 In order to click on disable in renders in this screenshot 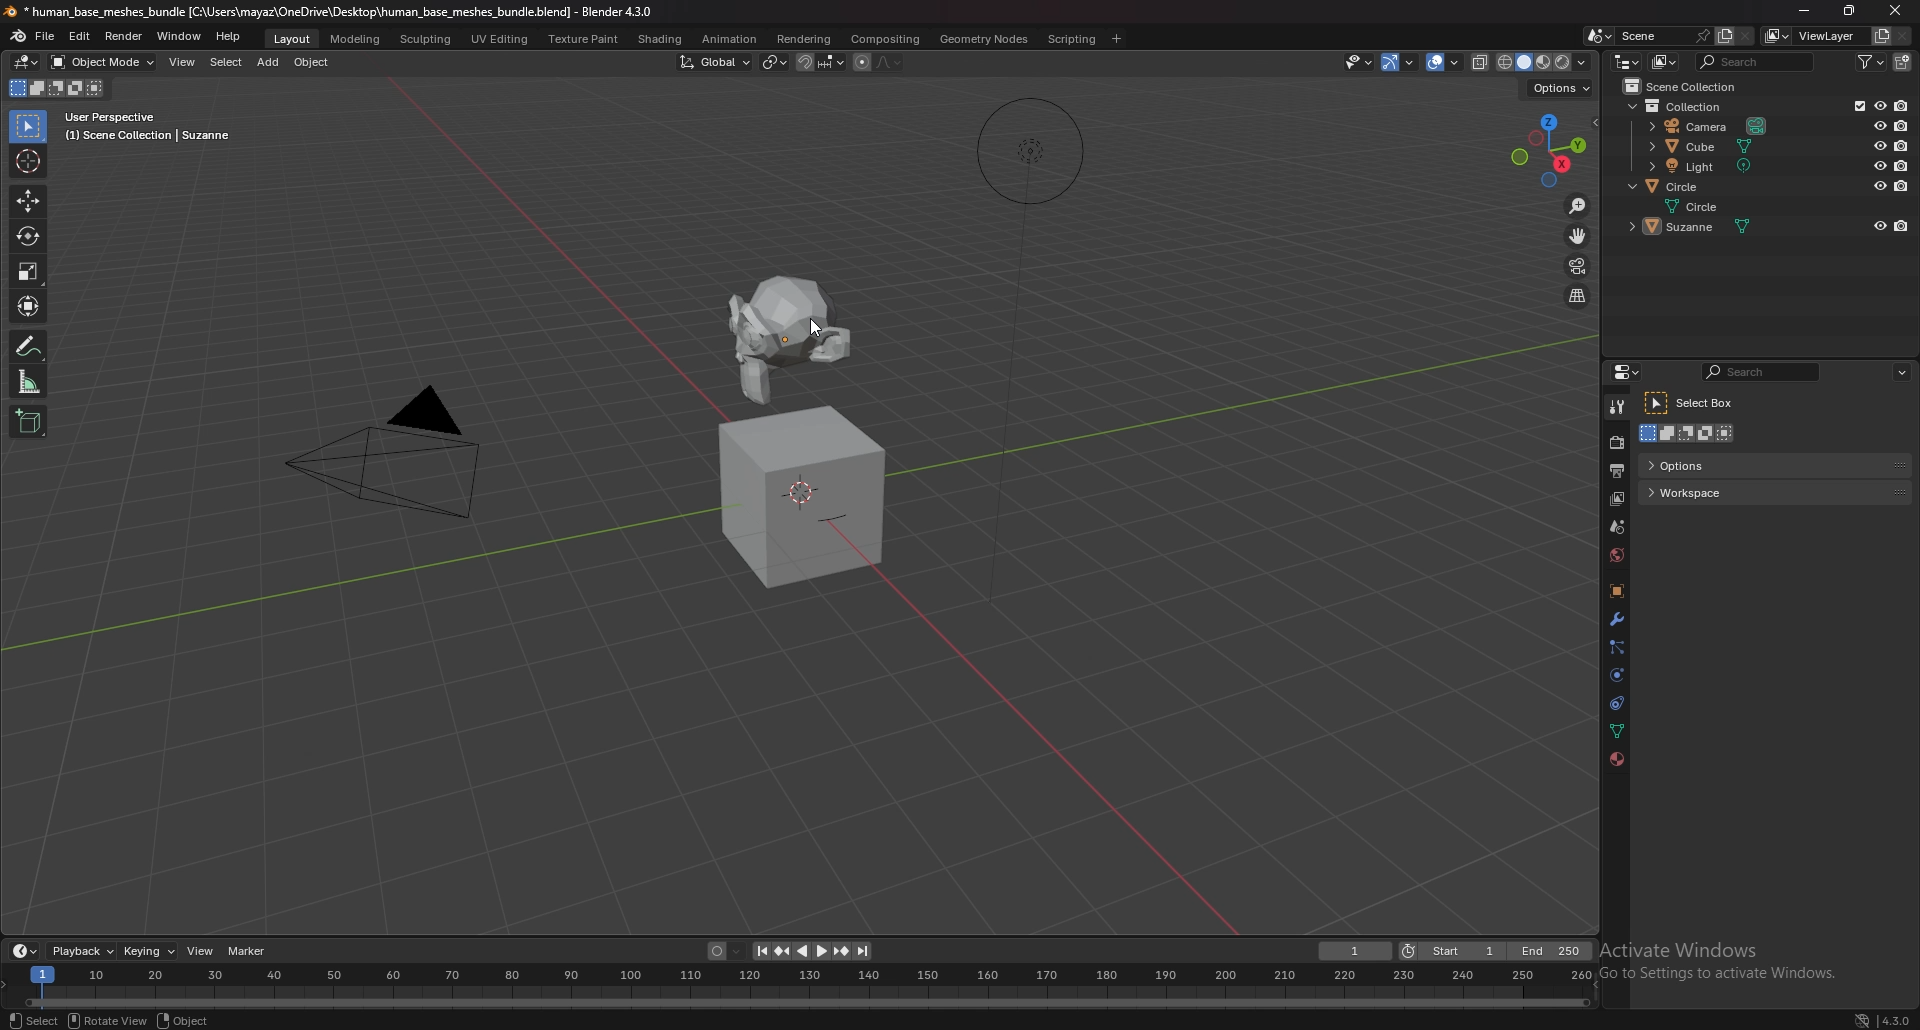, I will do `click(1900, 144)`.